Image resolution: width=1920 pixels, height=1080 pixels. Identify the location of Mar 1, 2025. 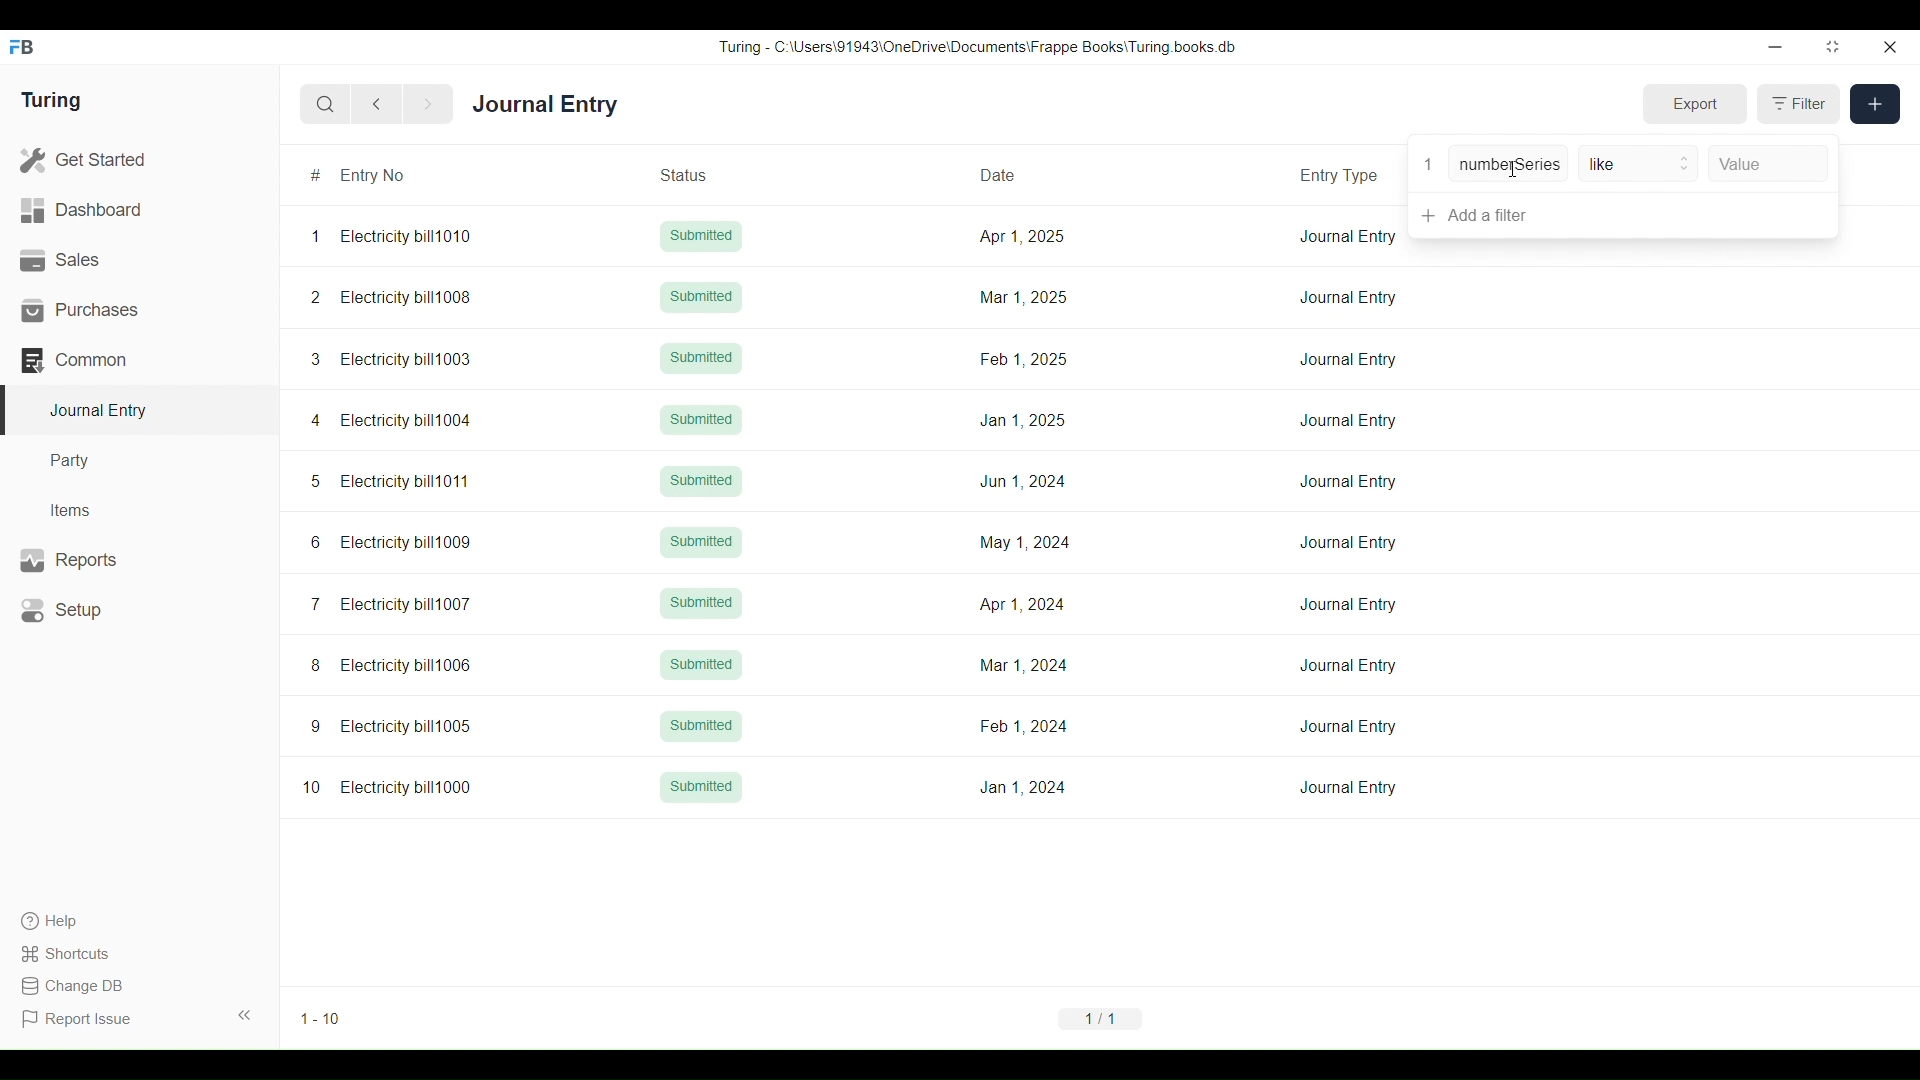
(1021, 297).